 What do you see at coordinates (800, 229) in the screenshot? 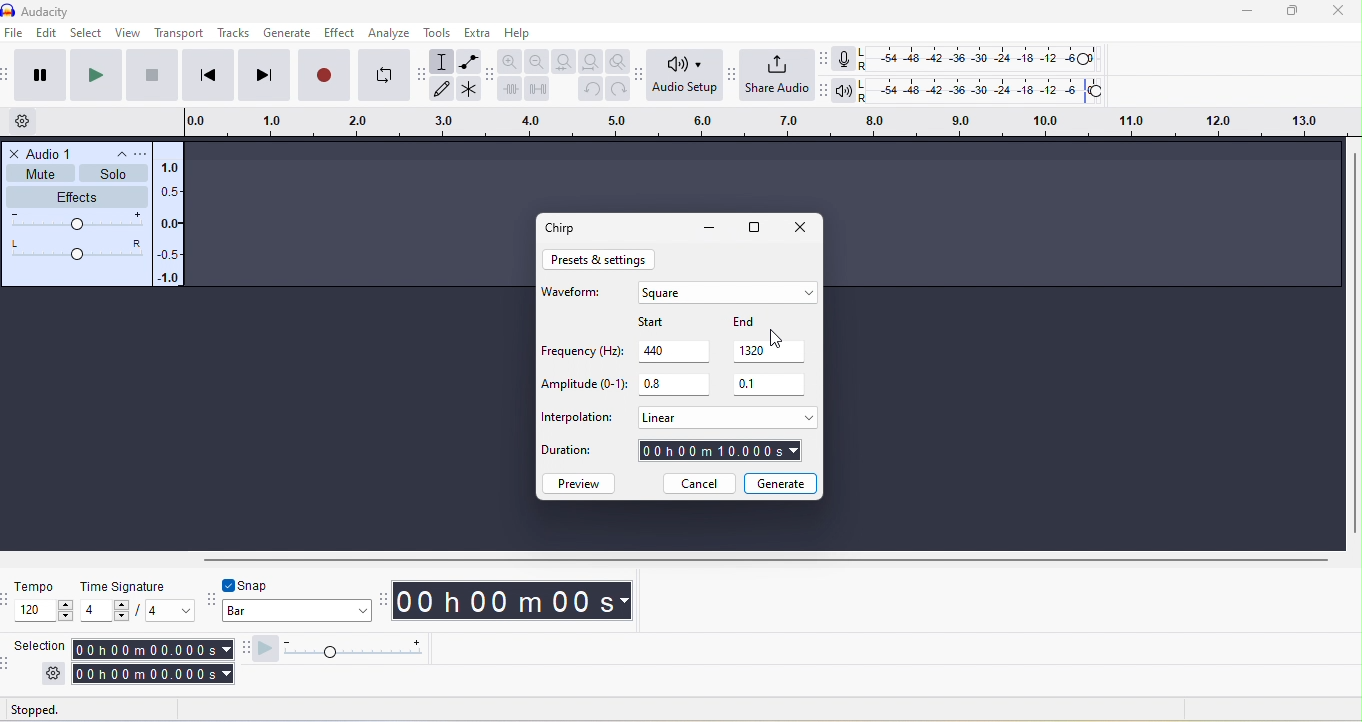
I see `close` at bounding box center [800, 229].